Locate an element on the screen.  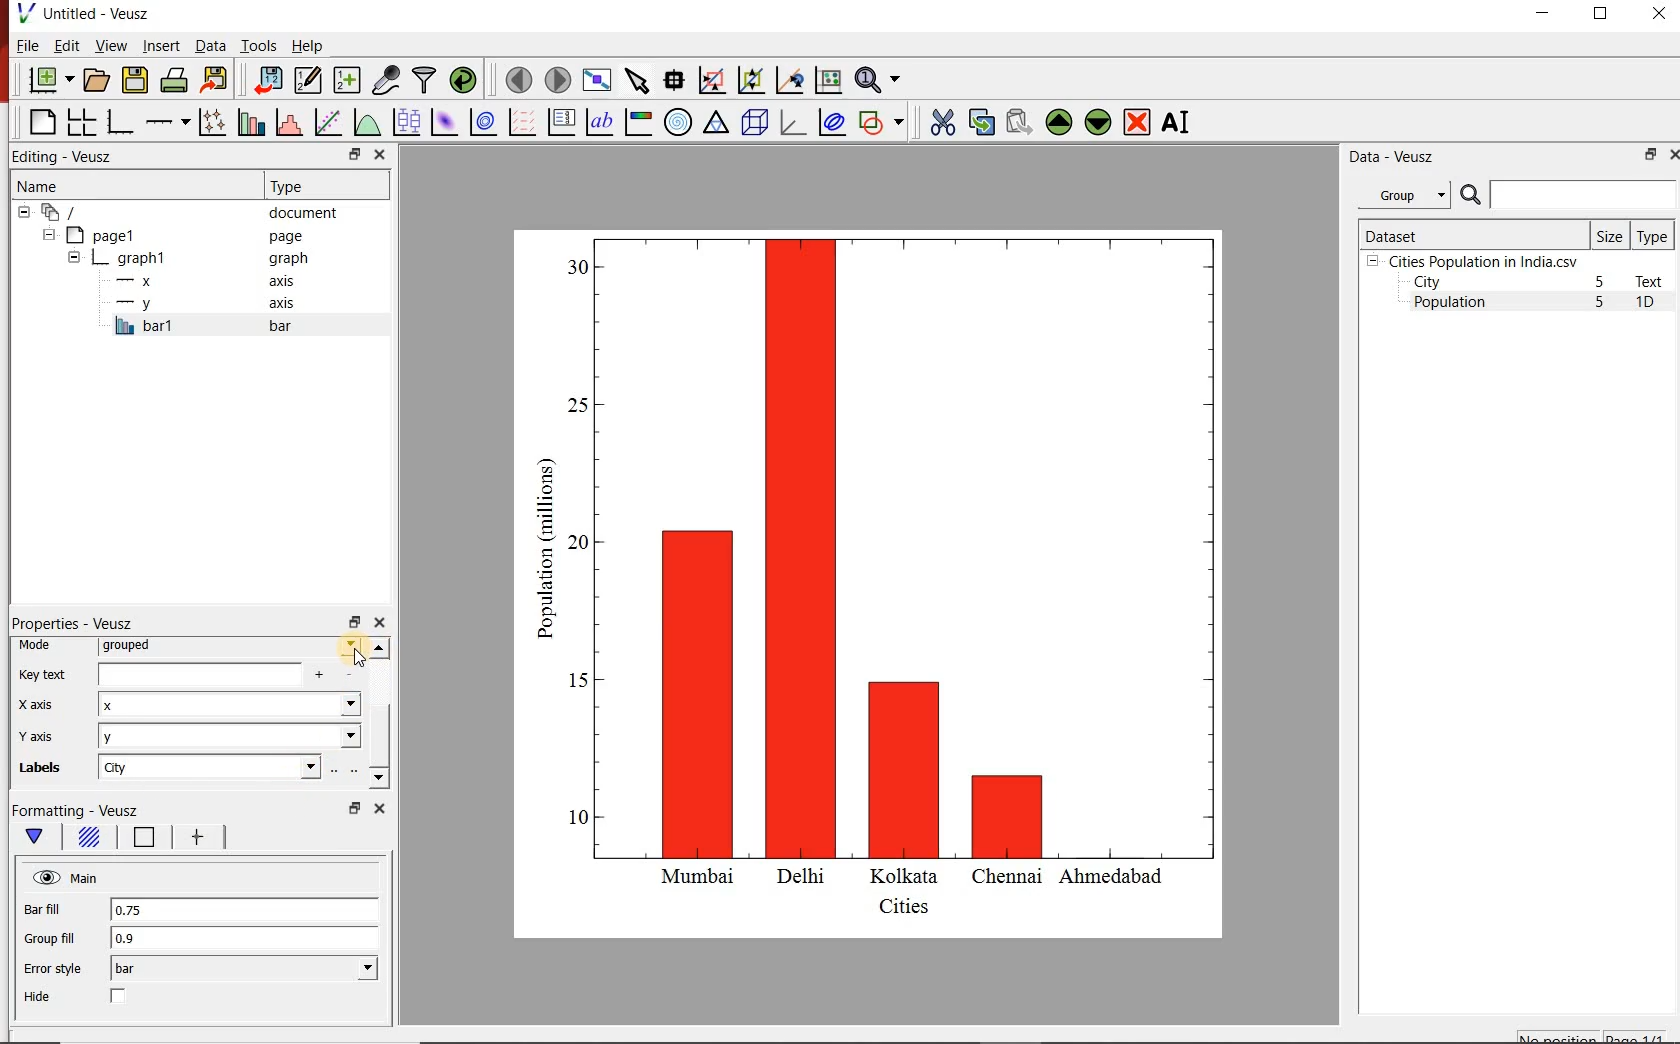
click or draw a rectangle to zoom graph indexes is located at coordinates (710, 79).